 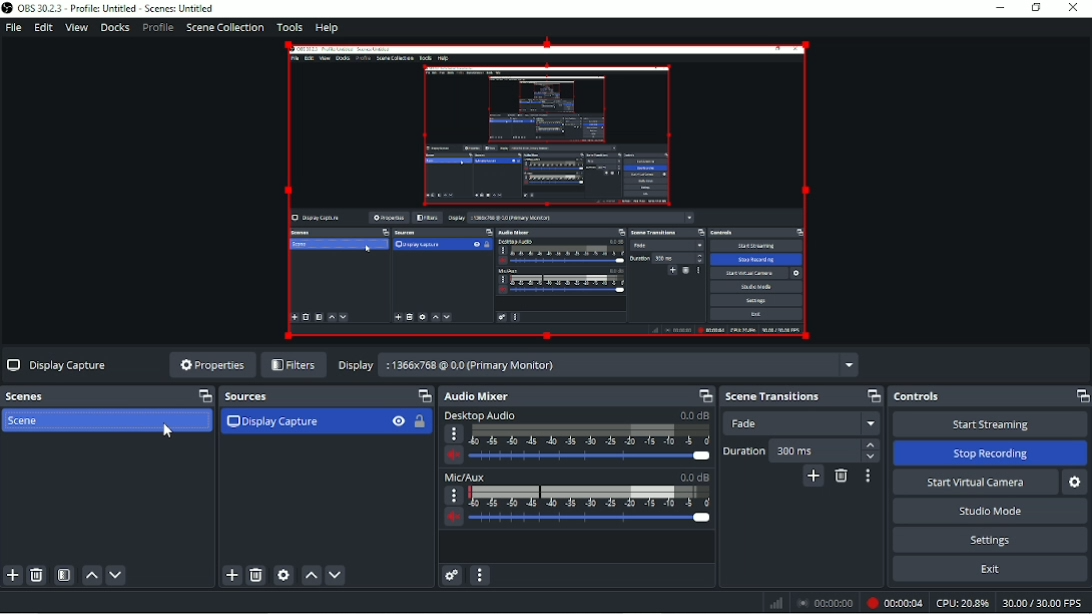 What do you see at coordinates (311, 576) in the screenshot?
I see `Move source(s) up` at bounding box center [311, 576].